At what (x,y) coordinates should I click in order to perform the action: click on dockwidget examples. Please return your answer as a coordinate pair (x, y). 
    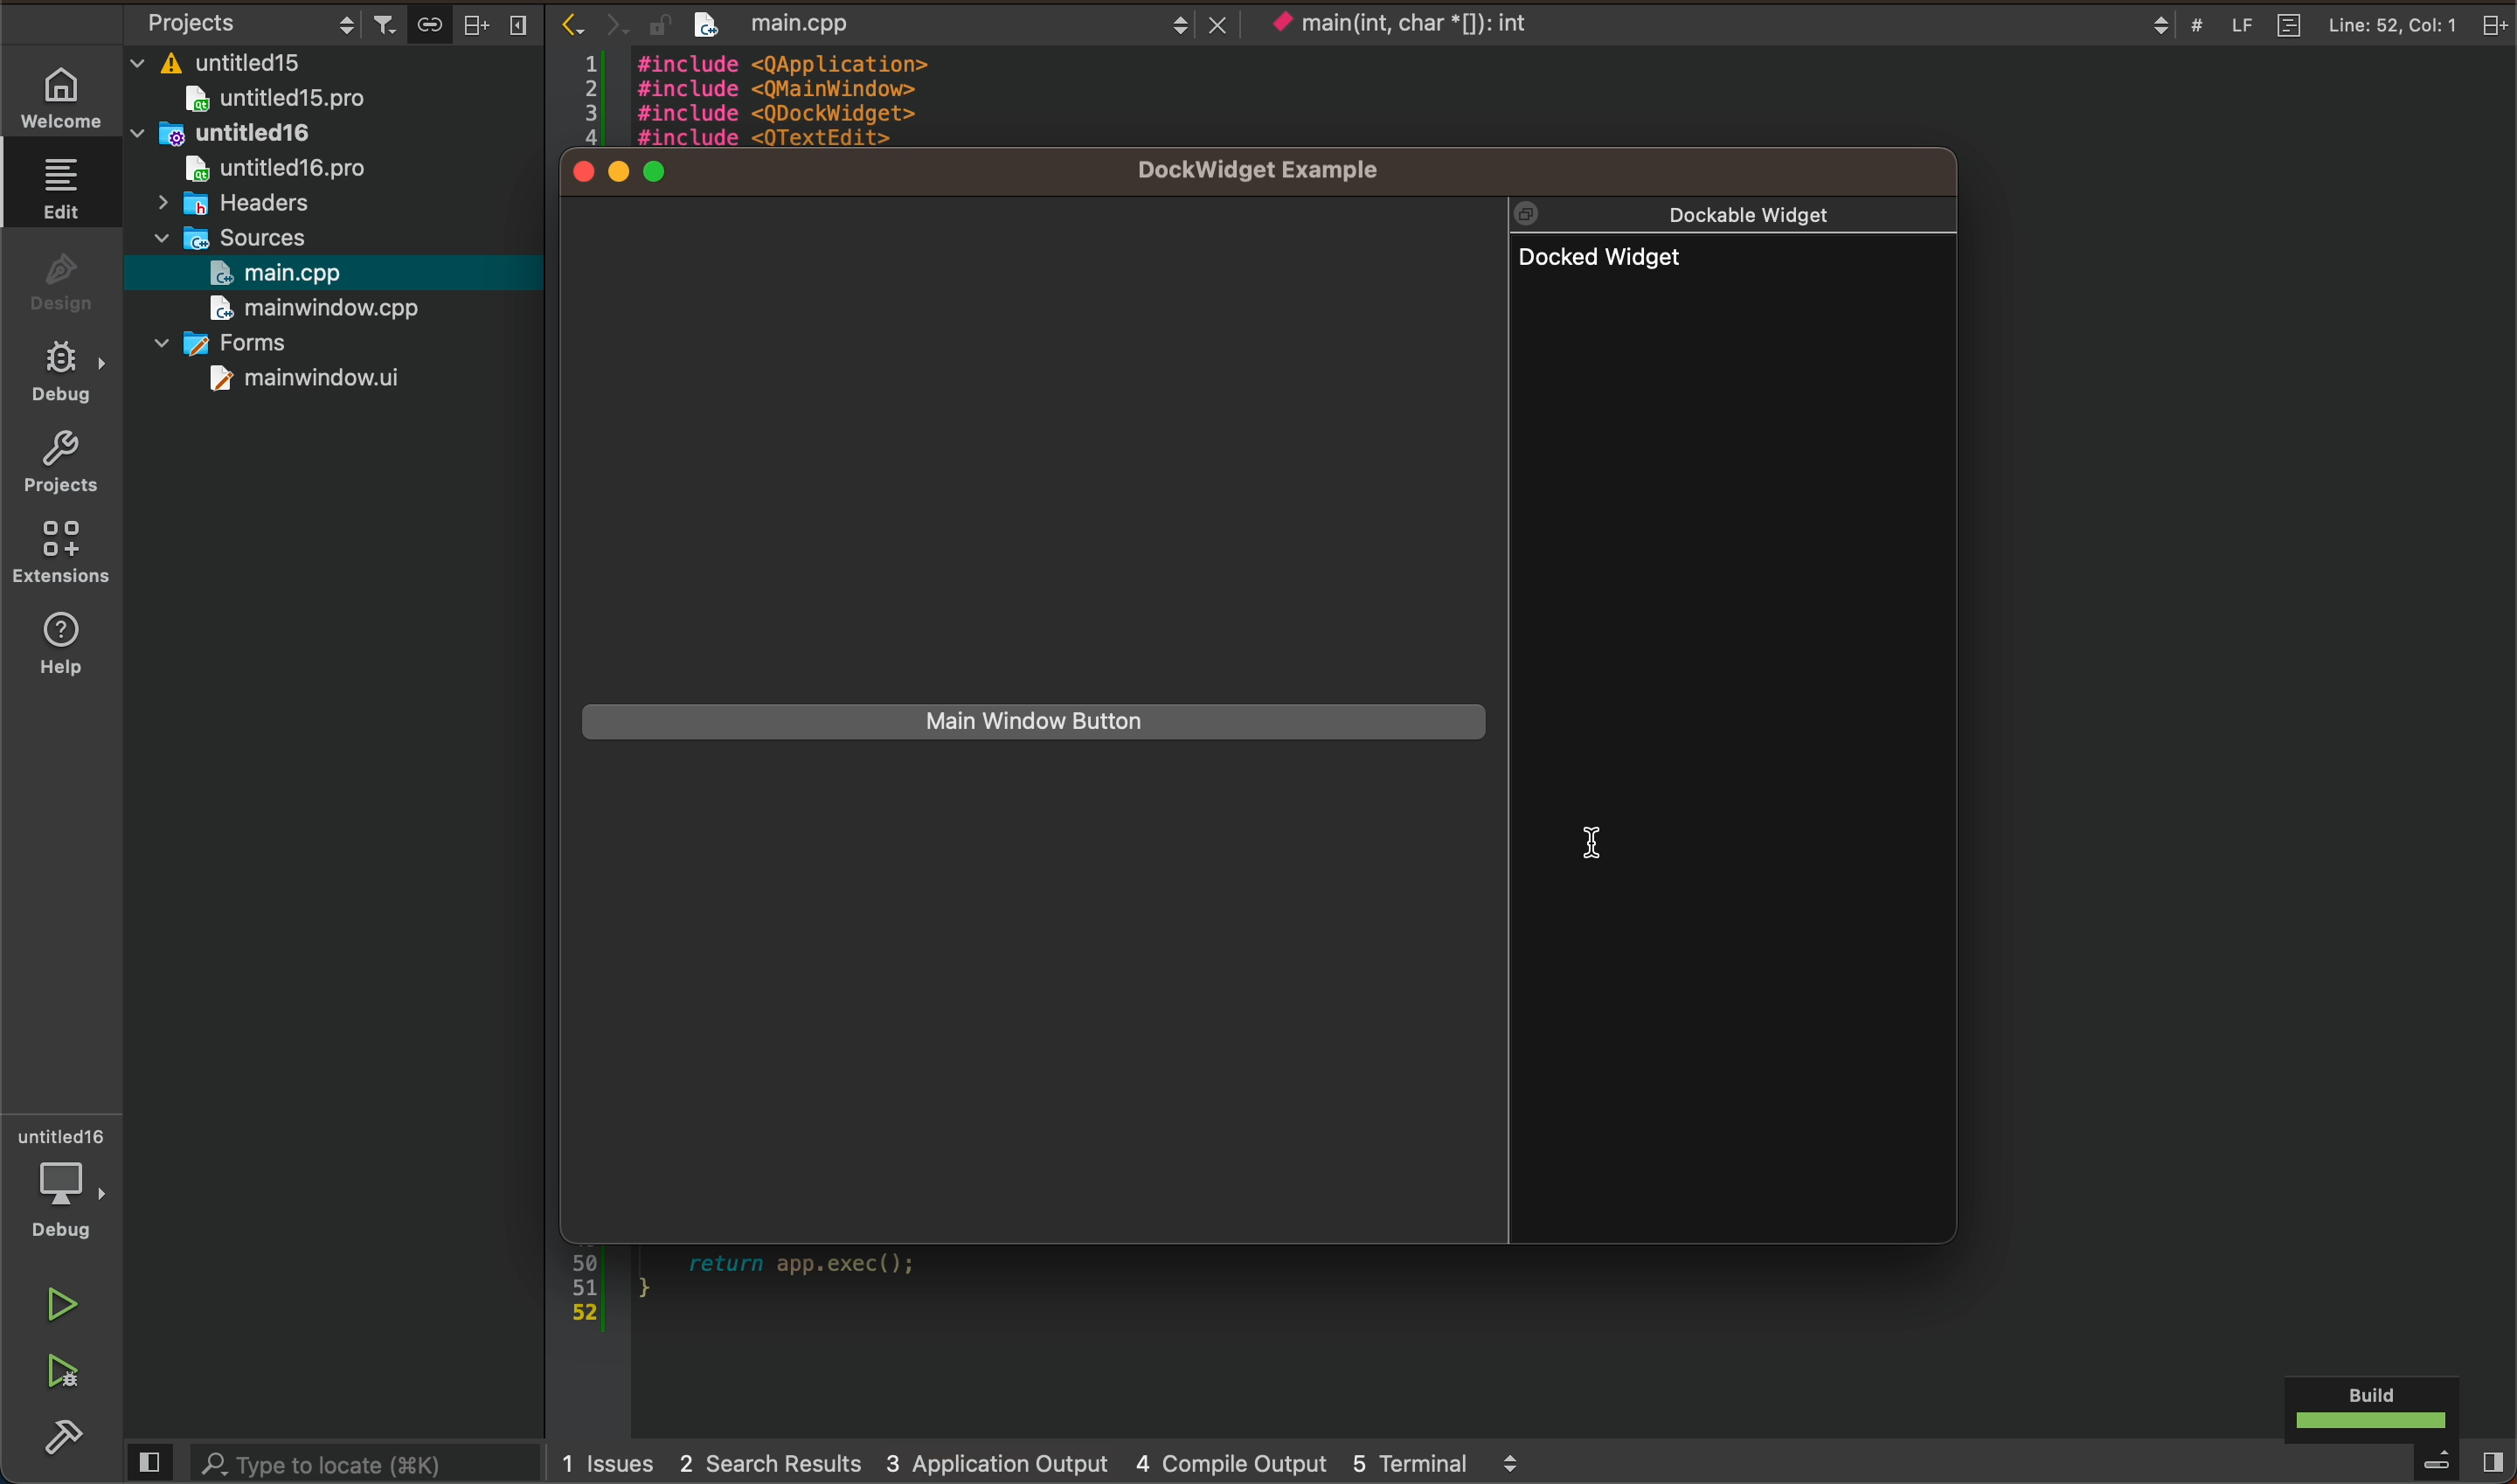
    Looking at the image, I should click on (1287, 173).